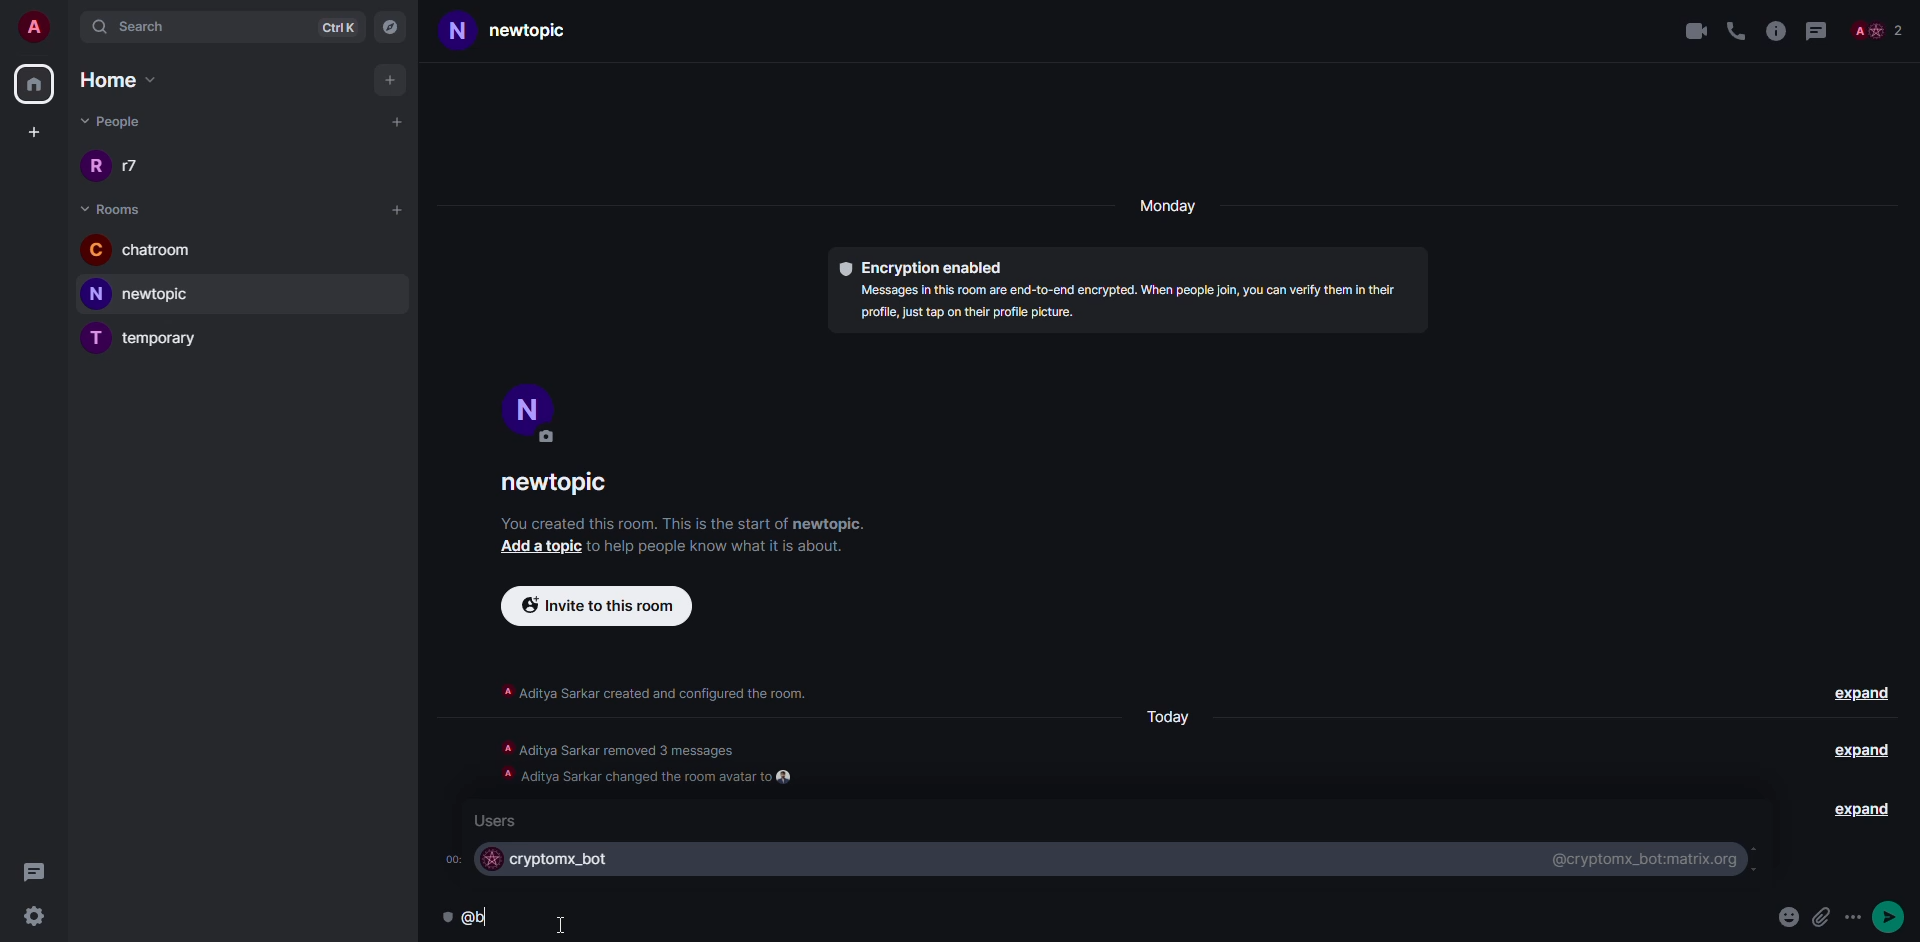  Describe the element at coordinates (115, 121) in the screenshot. I see `people` at that location.